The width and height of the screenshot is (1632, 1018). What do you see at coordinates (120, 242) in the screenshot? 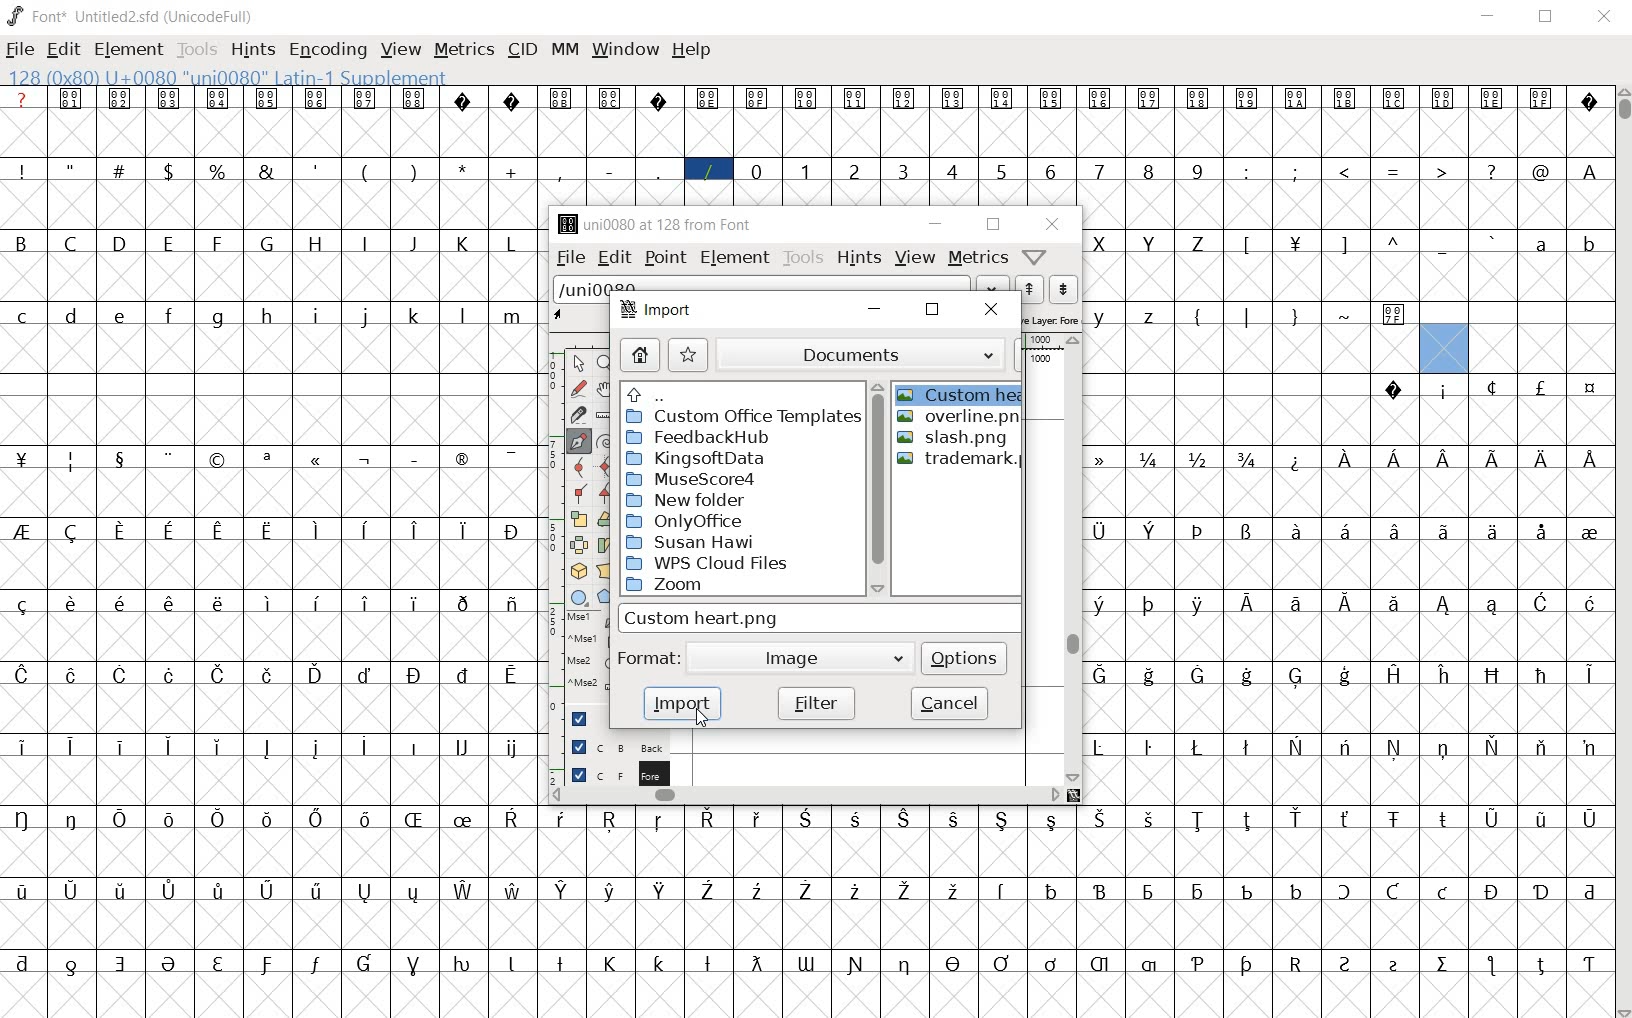
I see `glyph` at bounding box center [120, 242].